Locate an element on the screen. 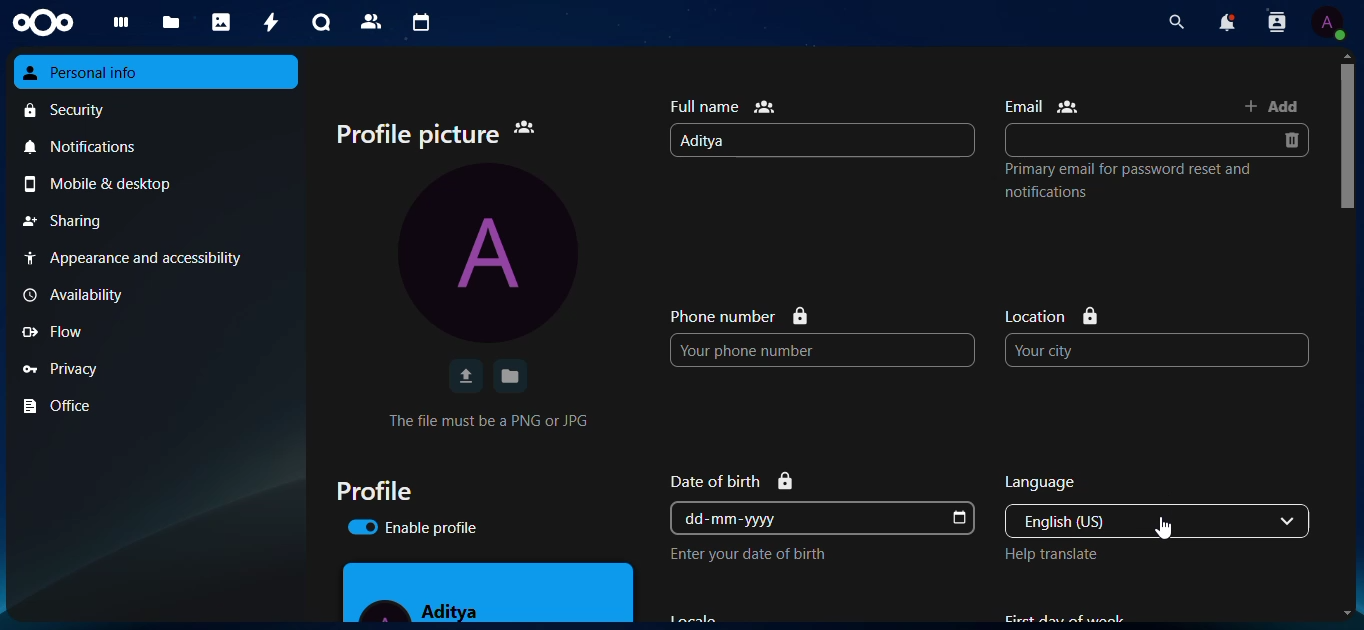 The image size is (1364, 630). office is located at coordinates (66, 406).